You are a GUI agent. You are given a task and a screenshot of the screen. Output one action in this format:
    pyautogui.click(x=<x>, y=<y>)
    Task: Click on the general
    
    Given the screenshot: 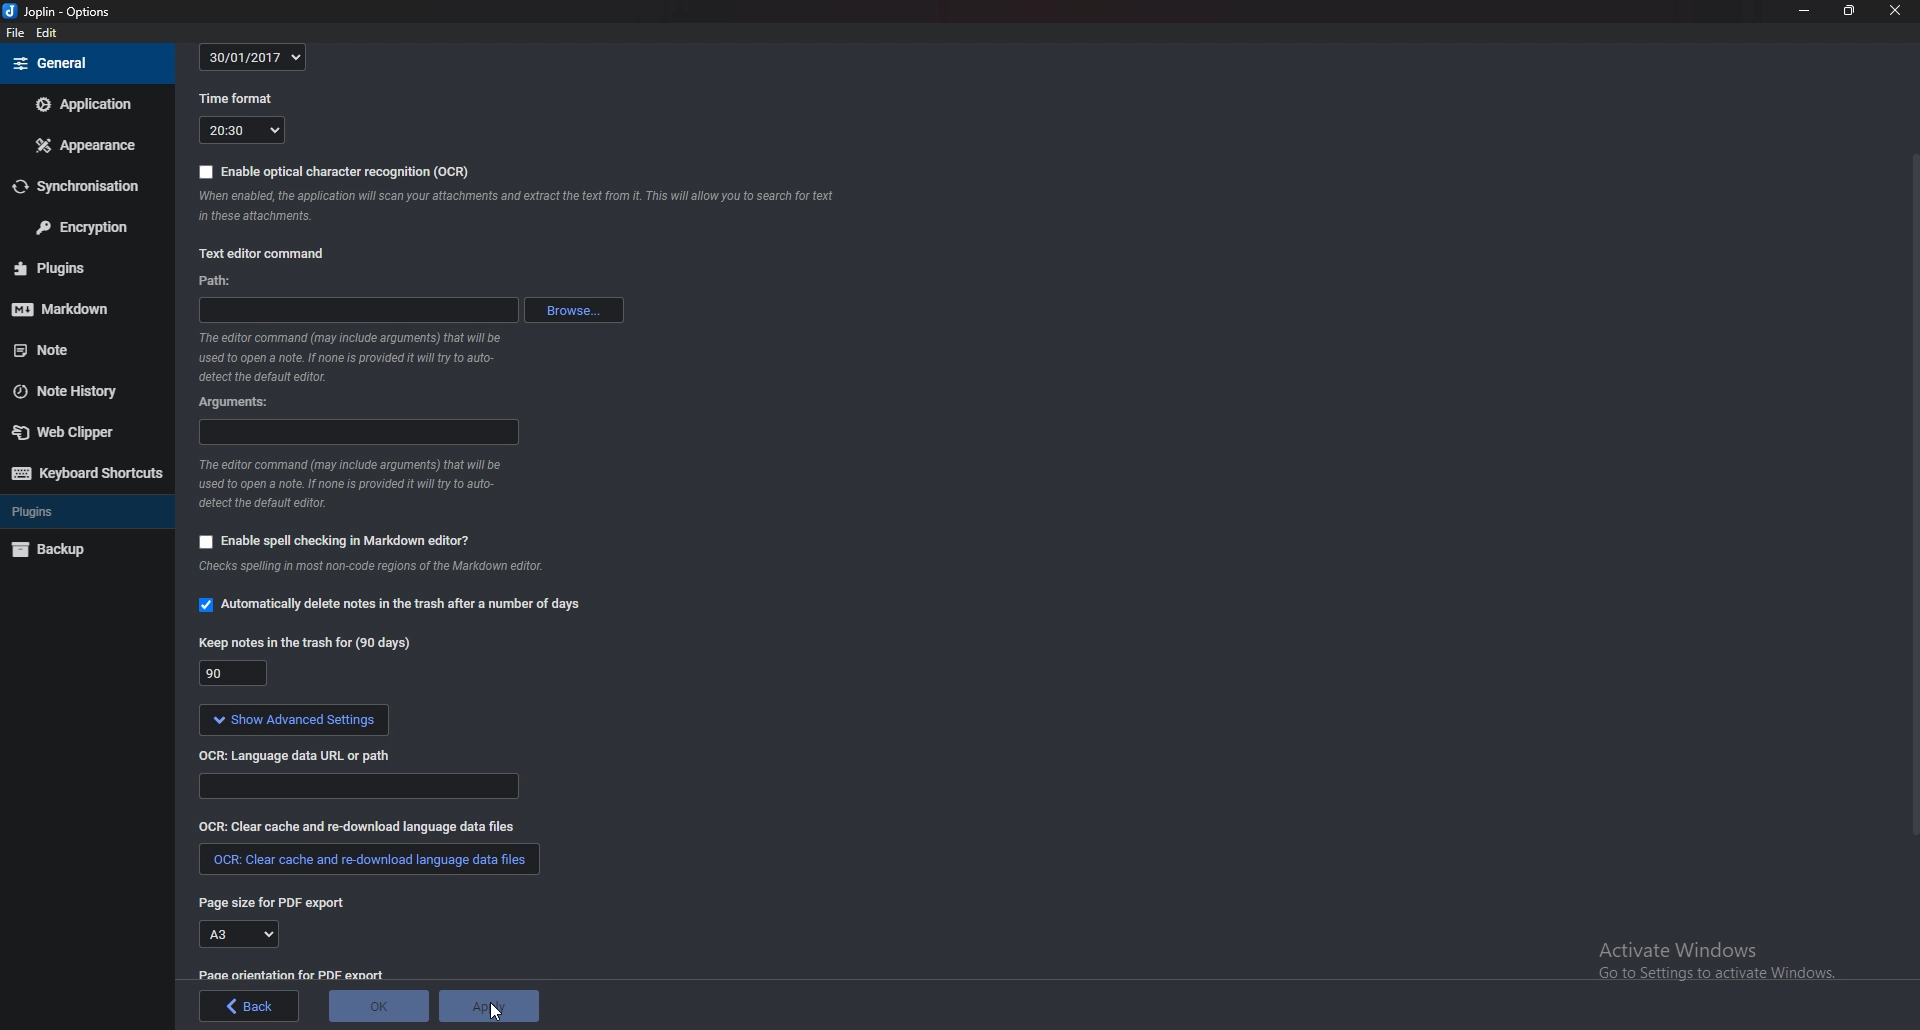 What is the action you would take?
    pyautogui.click(x=85, y=63)
    